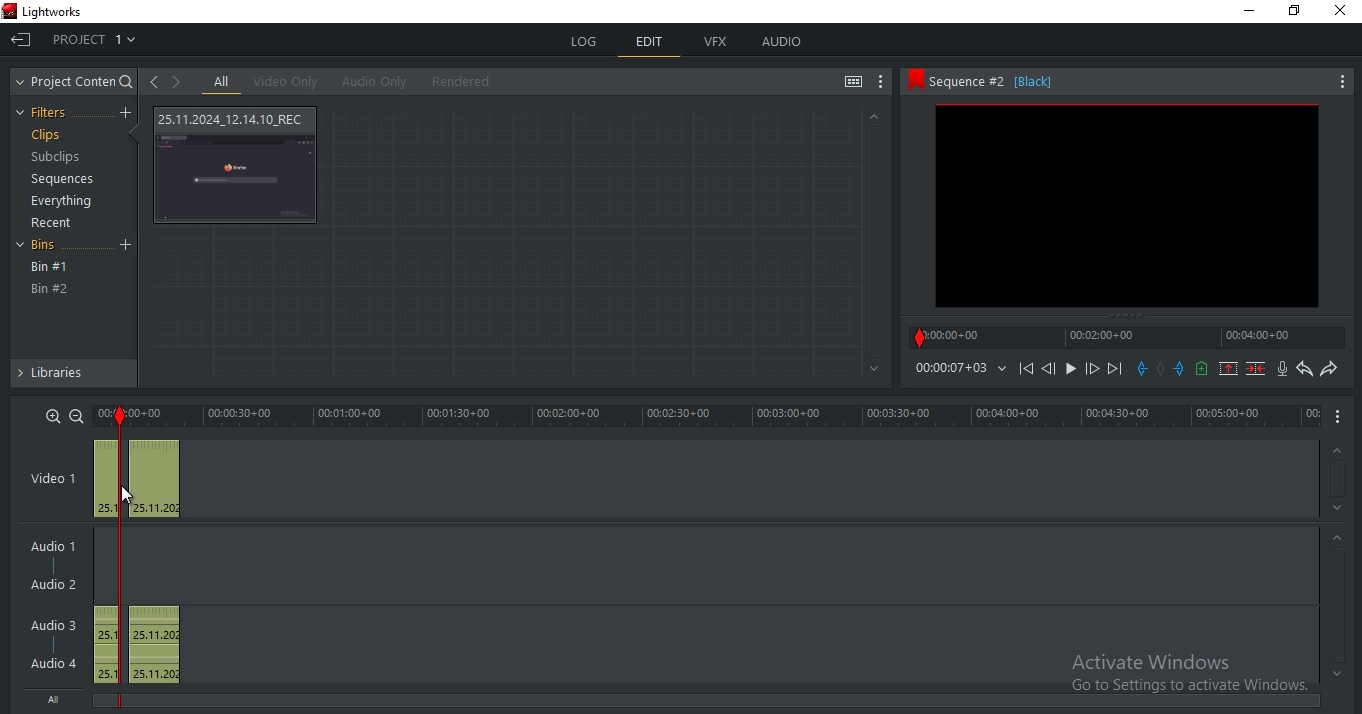  I want to click on Audio, so click(56, 663).